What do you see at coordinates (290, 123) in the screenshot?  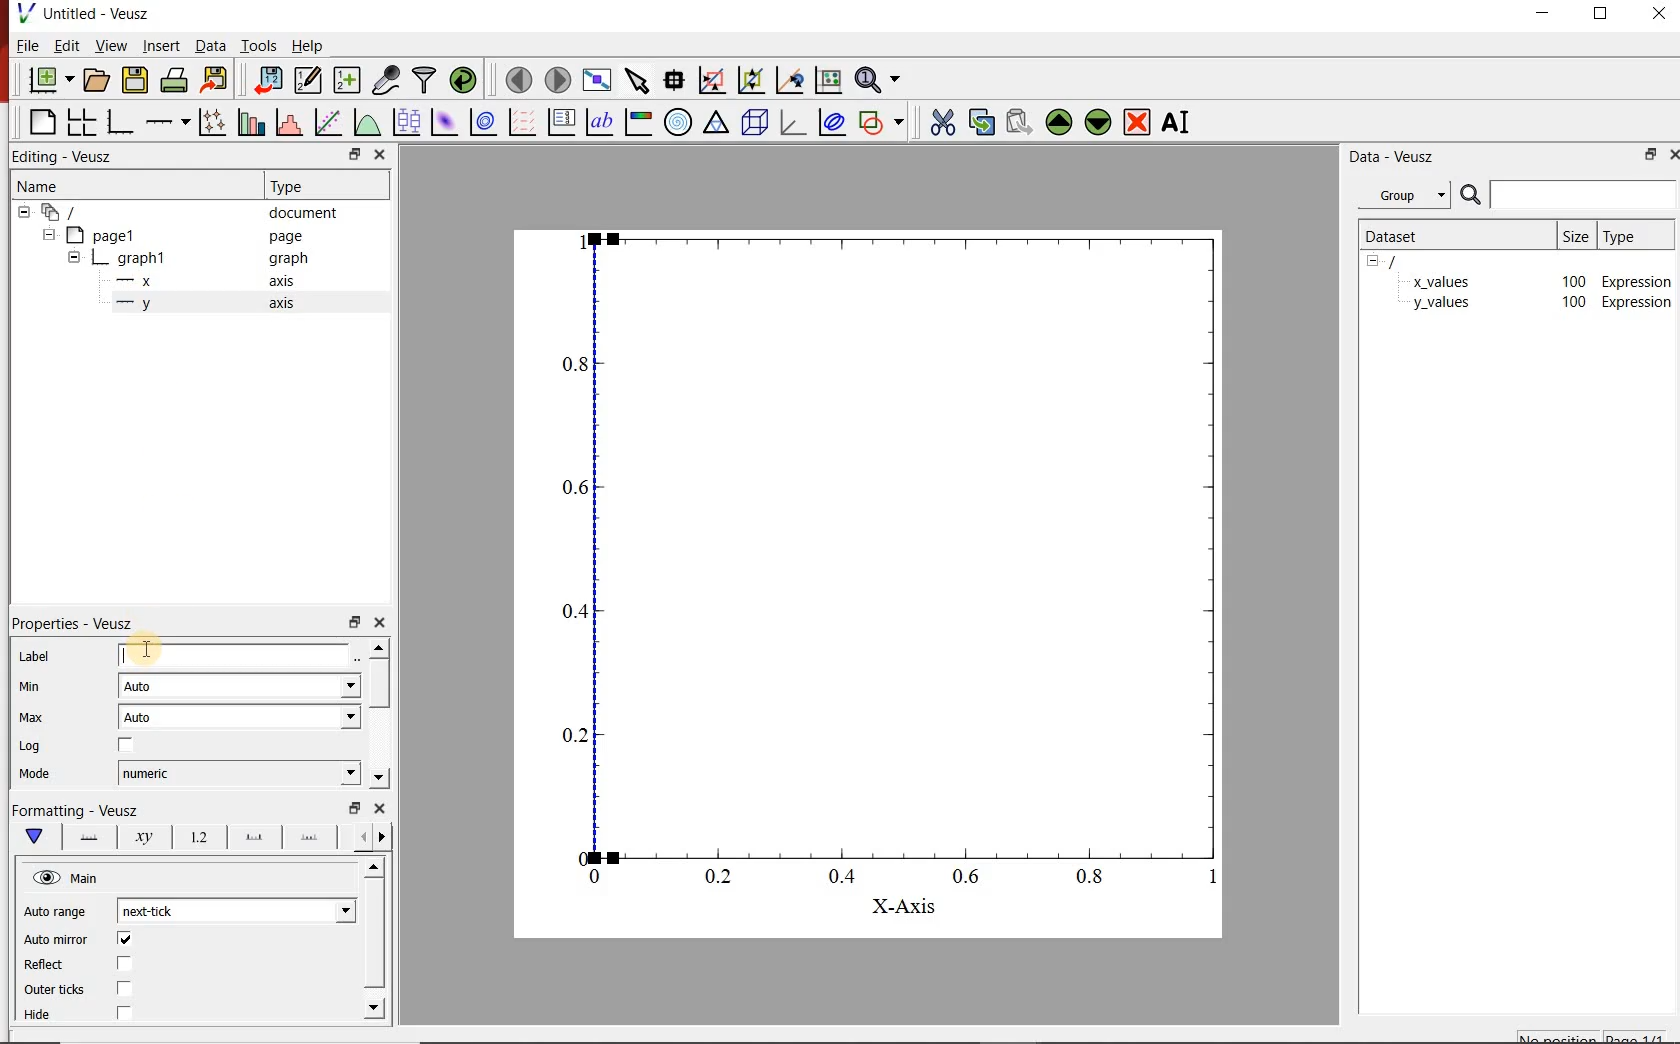 I see `histogram of a dataset` at bounding box center [290, 123].